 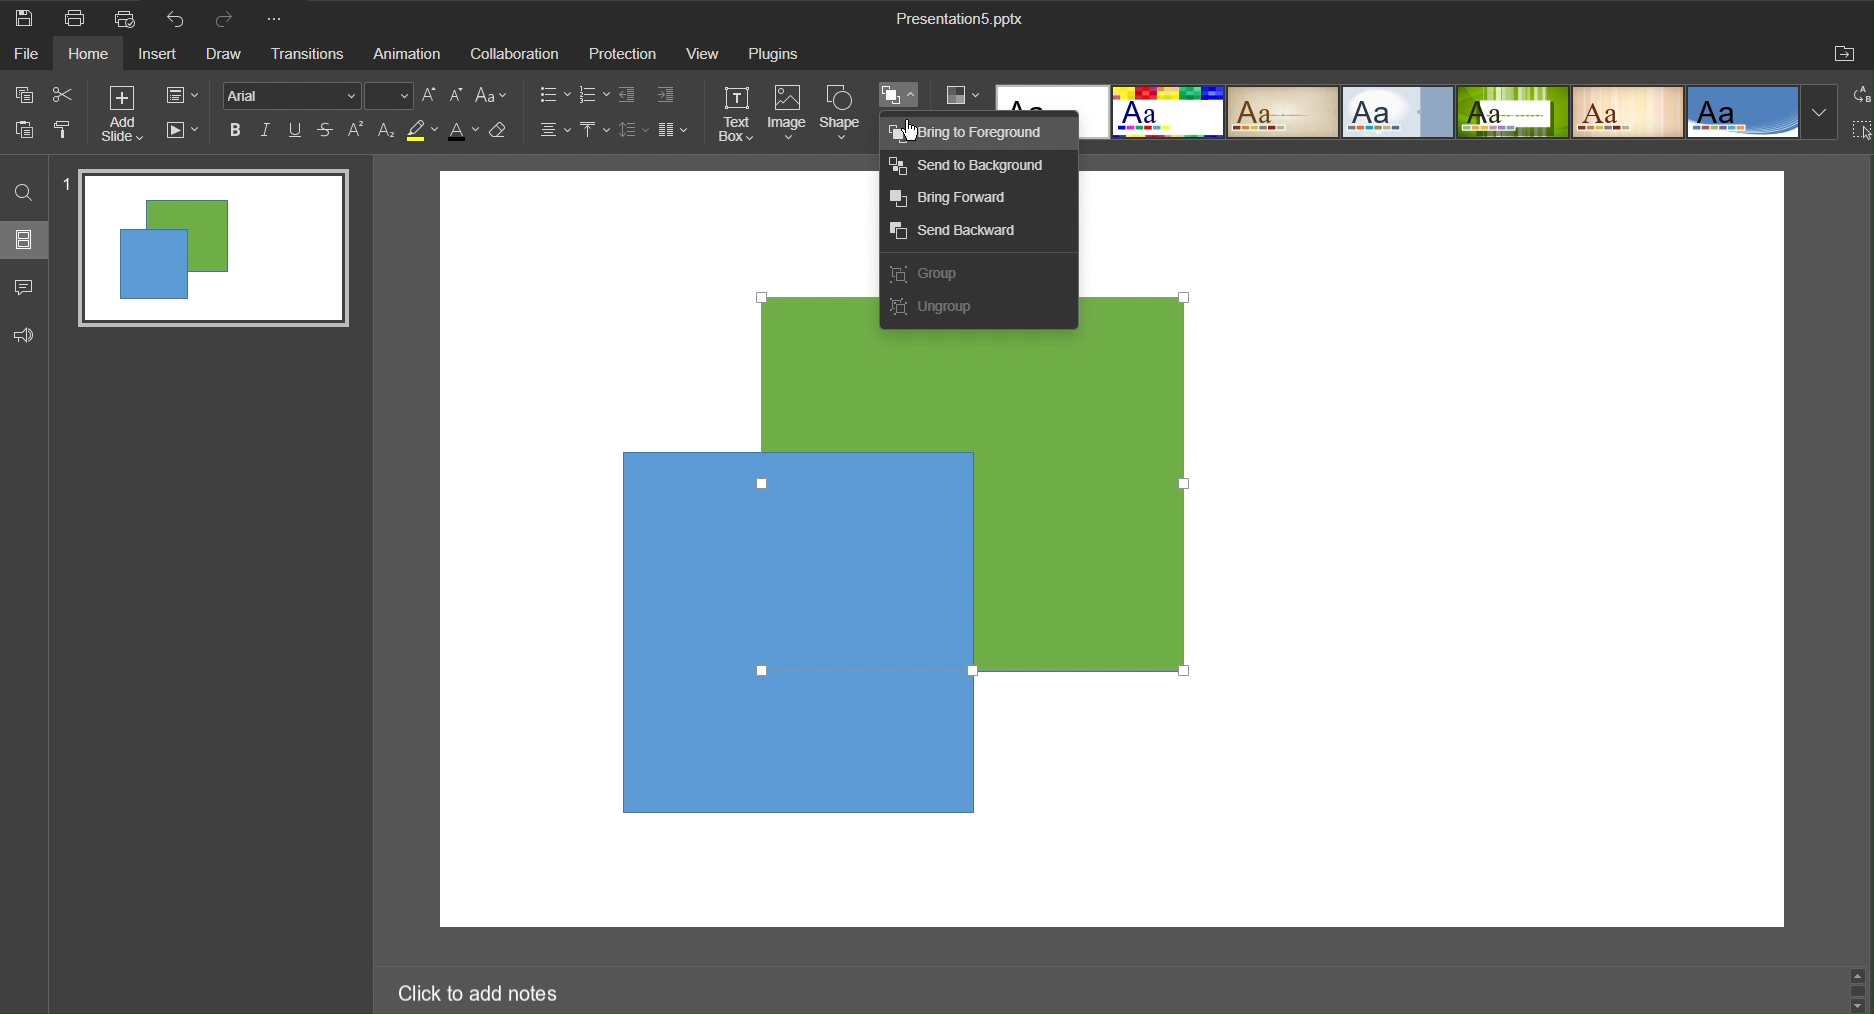 What do you see at coordinates (465, 131) in the screenshot?
I see `Text Color` at bounding box center [465, 131].